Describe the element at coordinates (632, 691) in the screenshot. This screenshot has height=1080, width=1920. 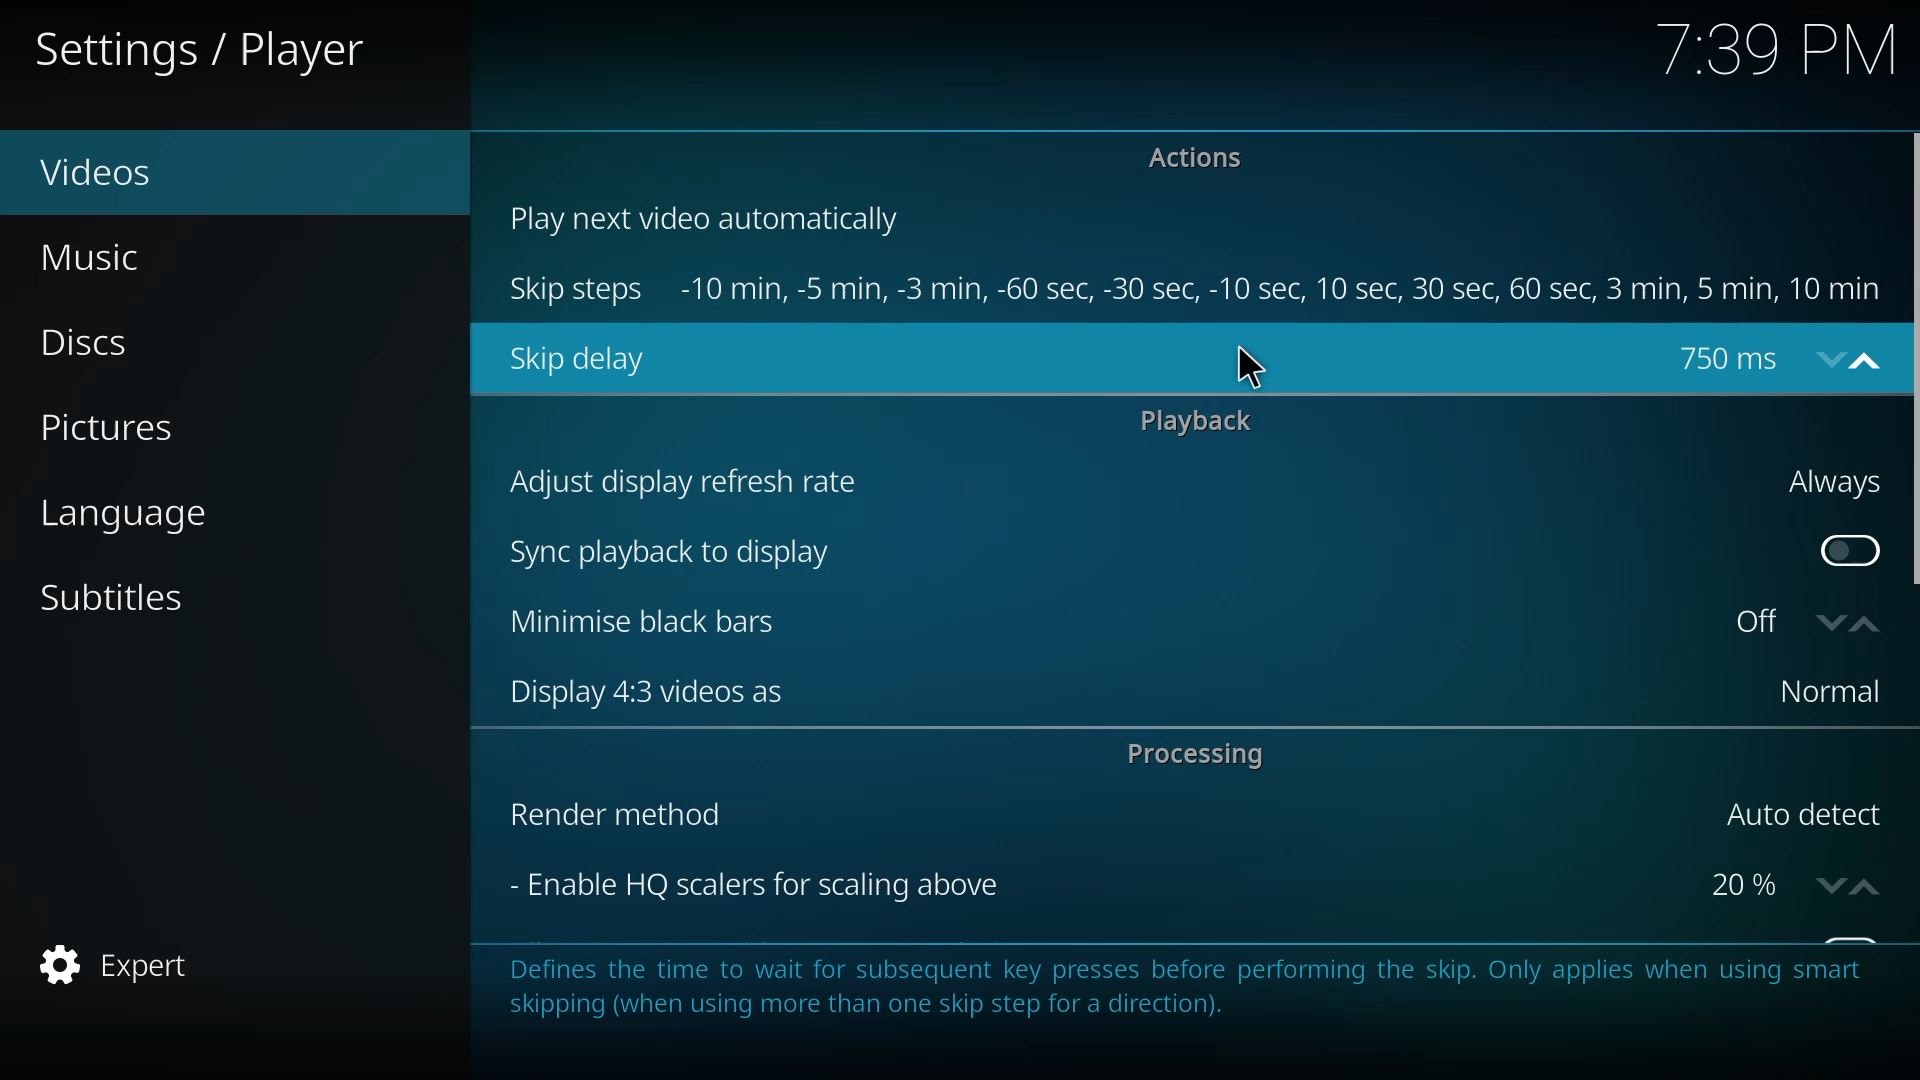
I see `display 4:3 video` at that location.